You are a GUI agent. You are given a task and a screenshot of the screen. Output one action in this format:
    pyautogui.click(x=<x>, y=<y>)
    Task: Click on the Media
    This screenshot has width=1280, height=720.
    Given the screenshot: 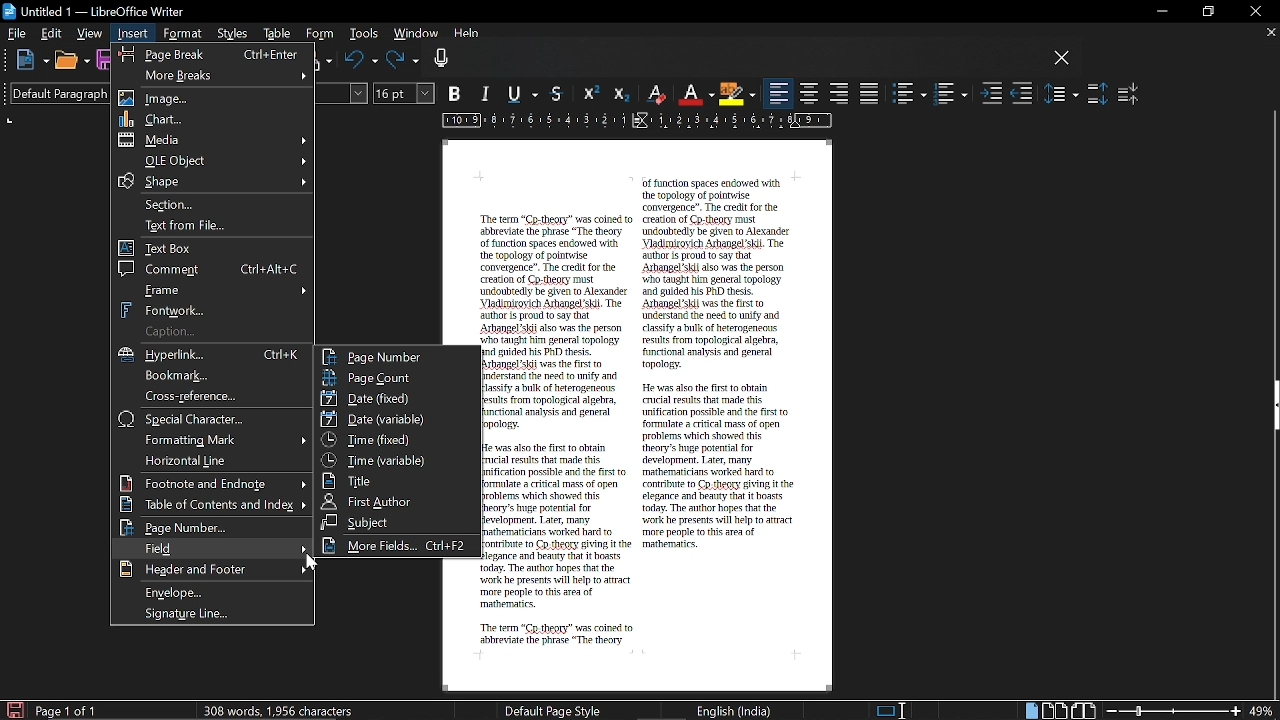 What is the action you would take?
    pyautogui.click(x=215, y=140)
    